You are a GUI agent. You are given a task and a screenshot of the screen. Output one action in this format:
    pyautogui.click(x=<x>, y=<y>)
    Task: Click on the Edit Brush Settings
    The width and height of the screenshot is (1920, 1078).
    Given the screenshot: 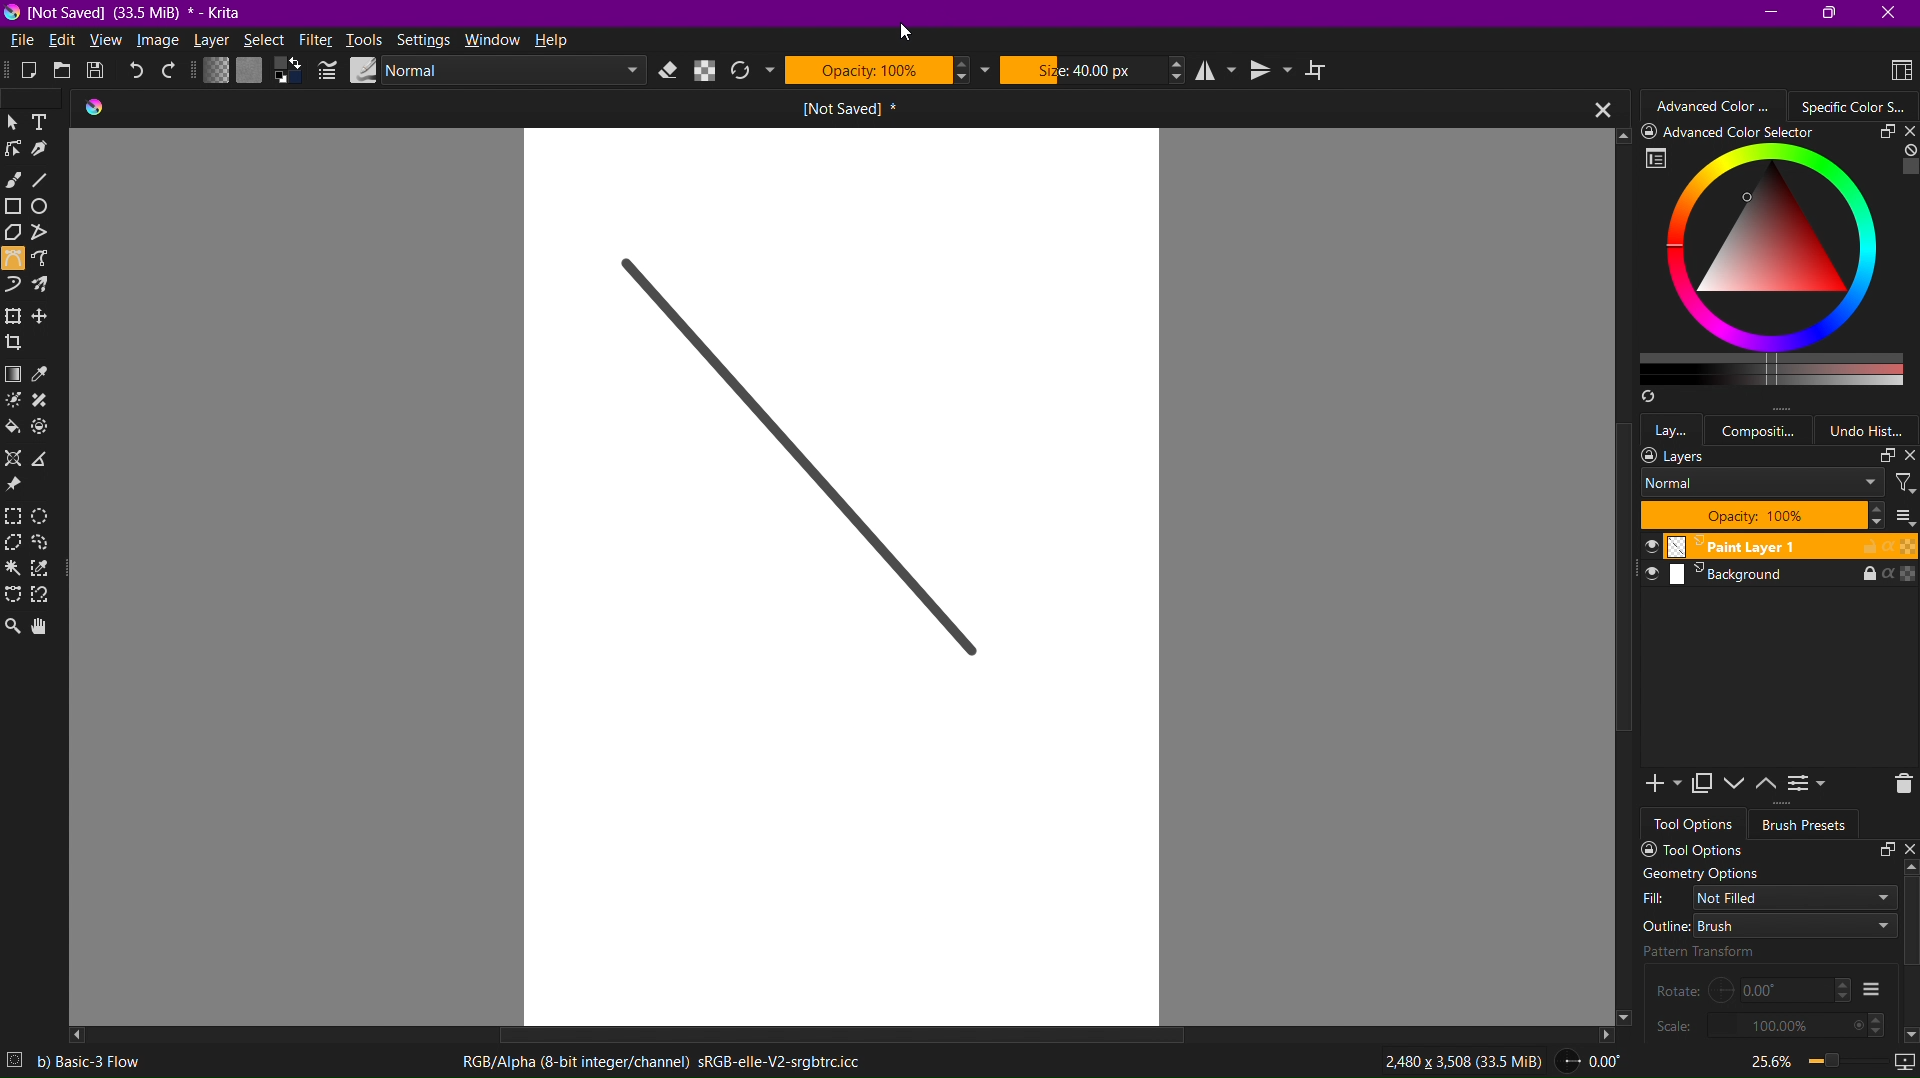 What is the action you would take?
    pyautogui.click(x=325, y=71)
    